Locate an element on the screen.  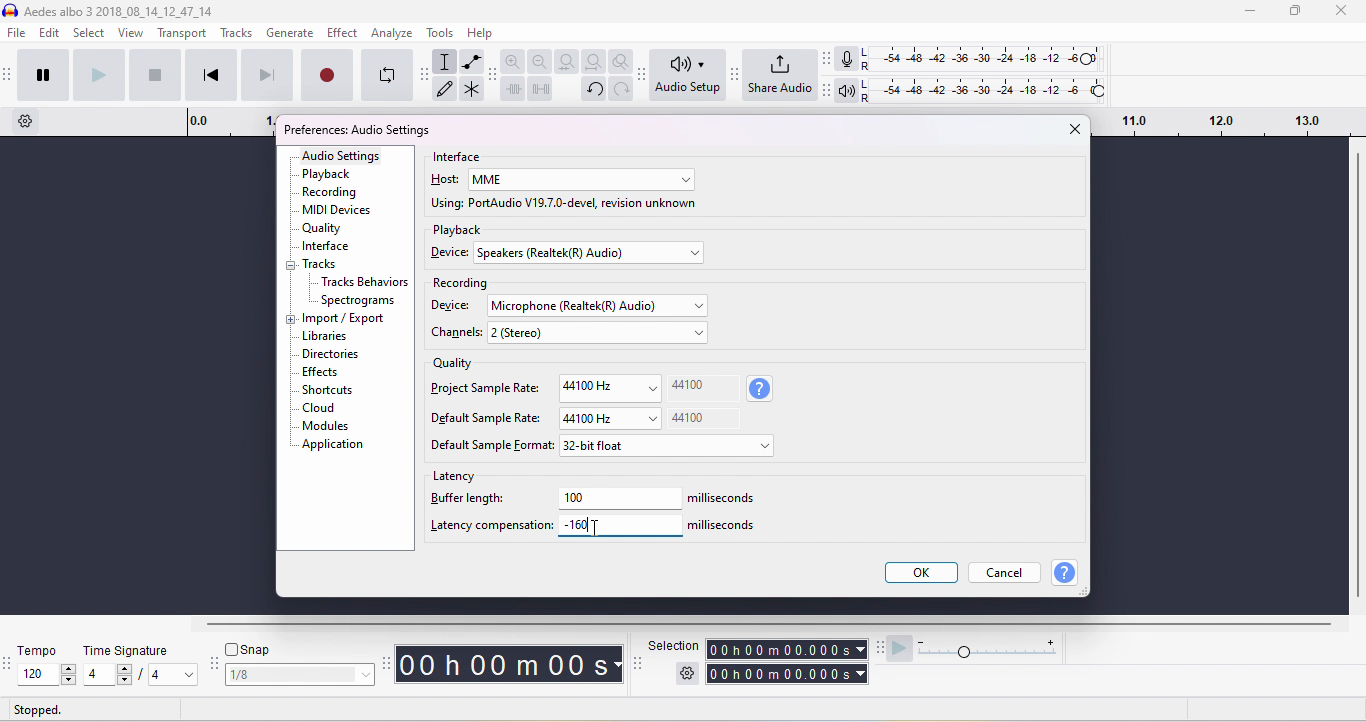
audacity audio meter toolbar is located at coordinates (827, 58).